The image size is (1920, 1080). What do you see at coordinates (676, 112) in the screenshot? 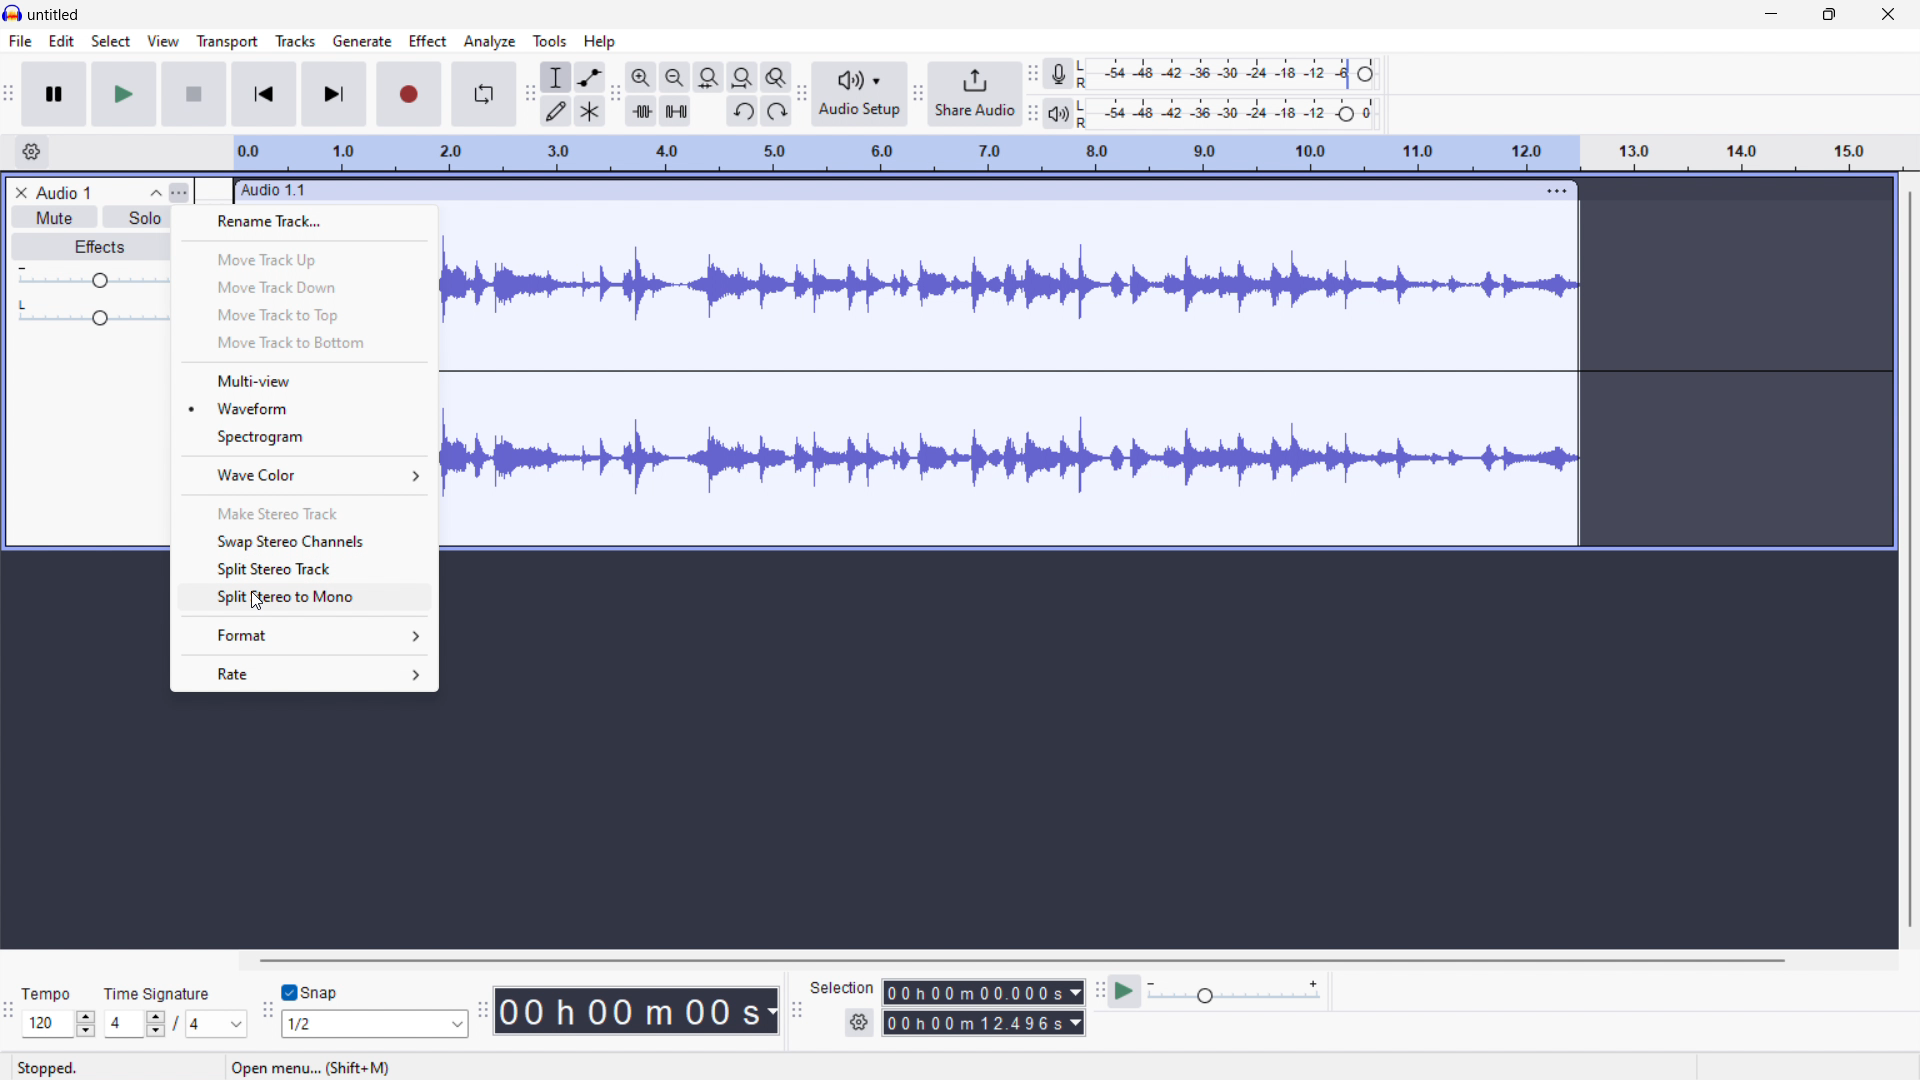
I see `silence audio selection` at bounding box center [676, 112].